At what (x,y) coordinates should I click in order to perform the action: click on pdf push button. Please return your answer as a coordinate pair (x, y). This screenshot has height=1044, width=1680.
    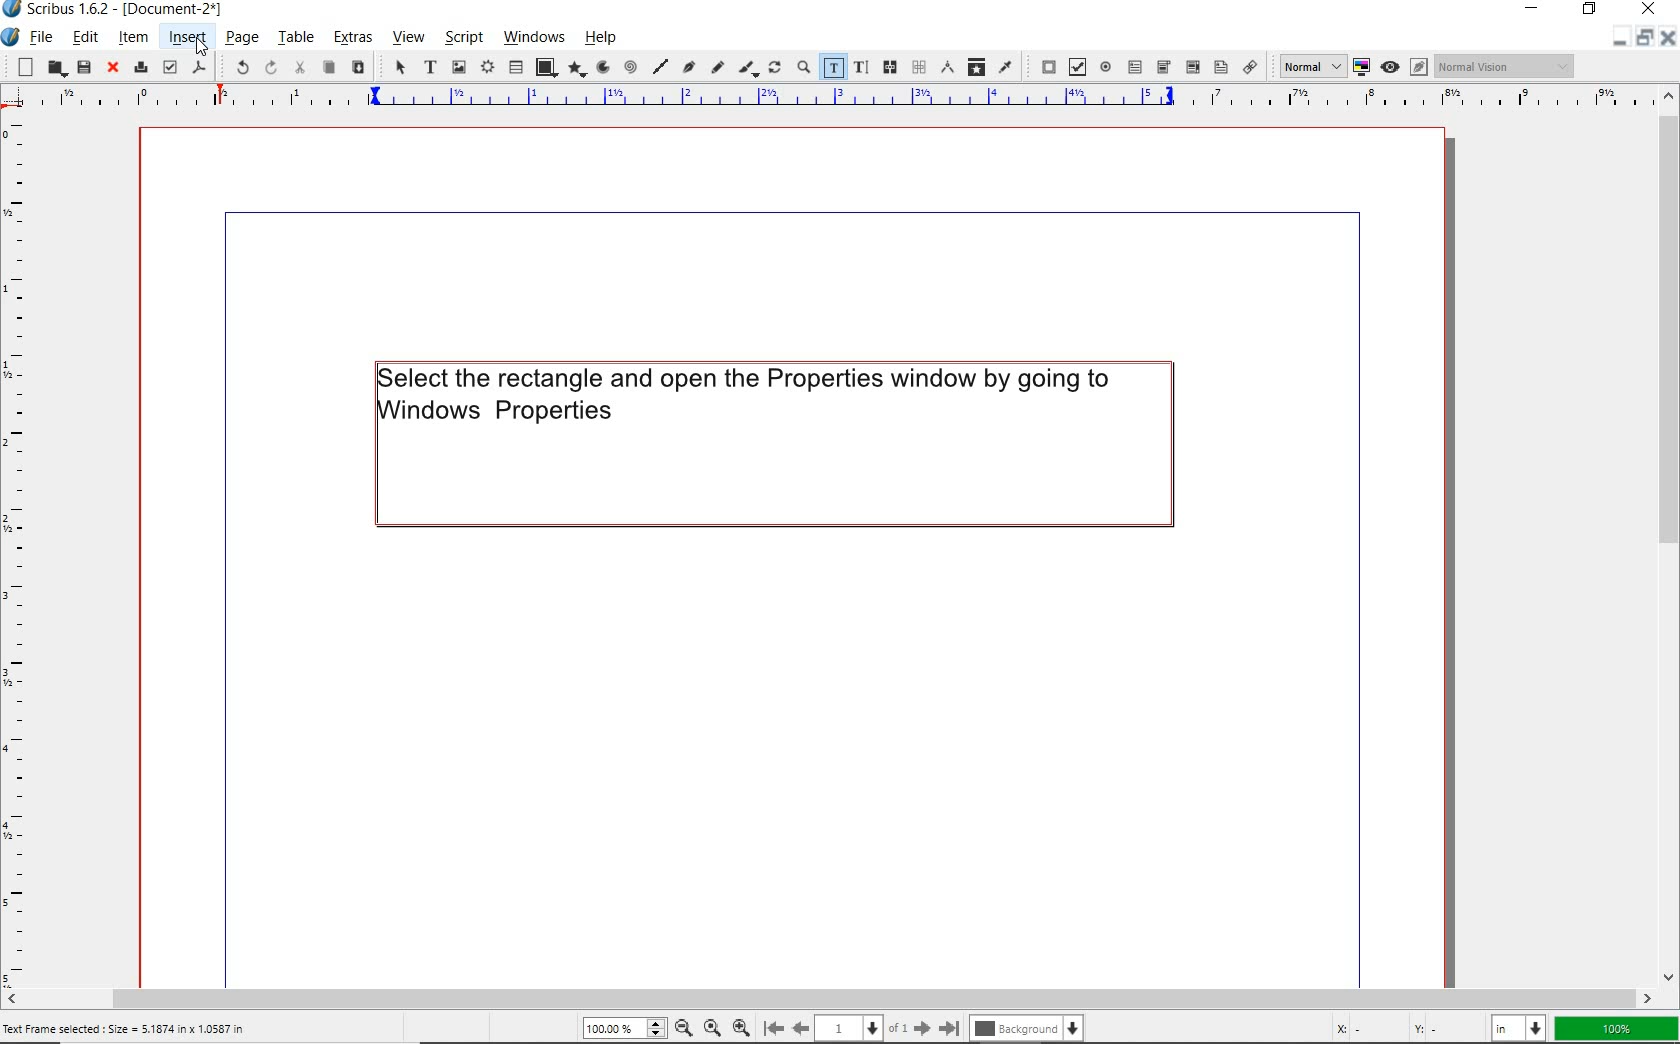
    Looking at the image, I should click on (1043, 64).